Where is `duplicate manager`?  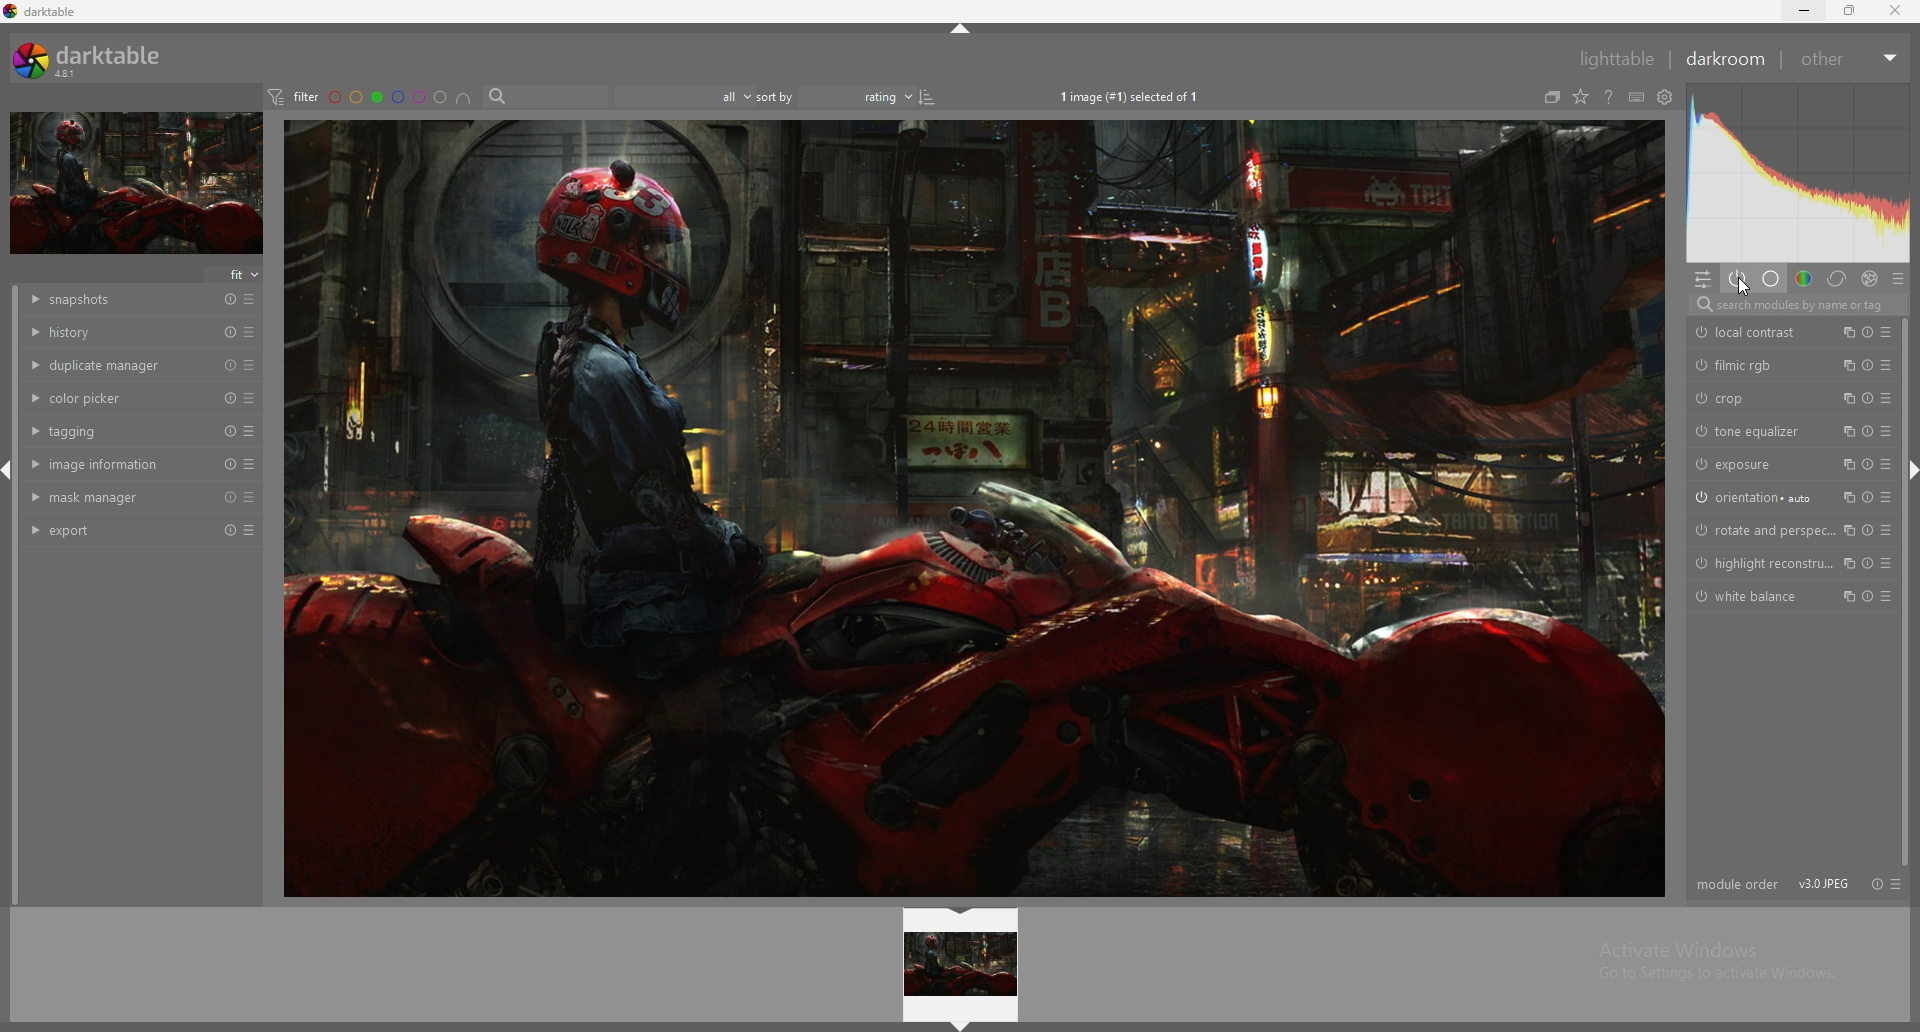
duplicate manager is located at coordinates (119, 364).